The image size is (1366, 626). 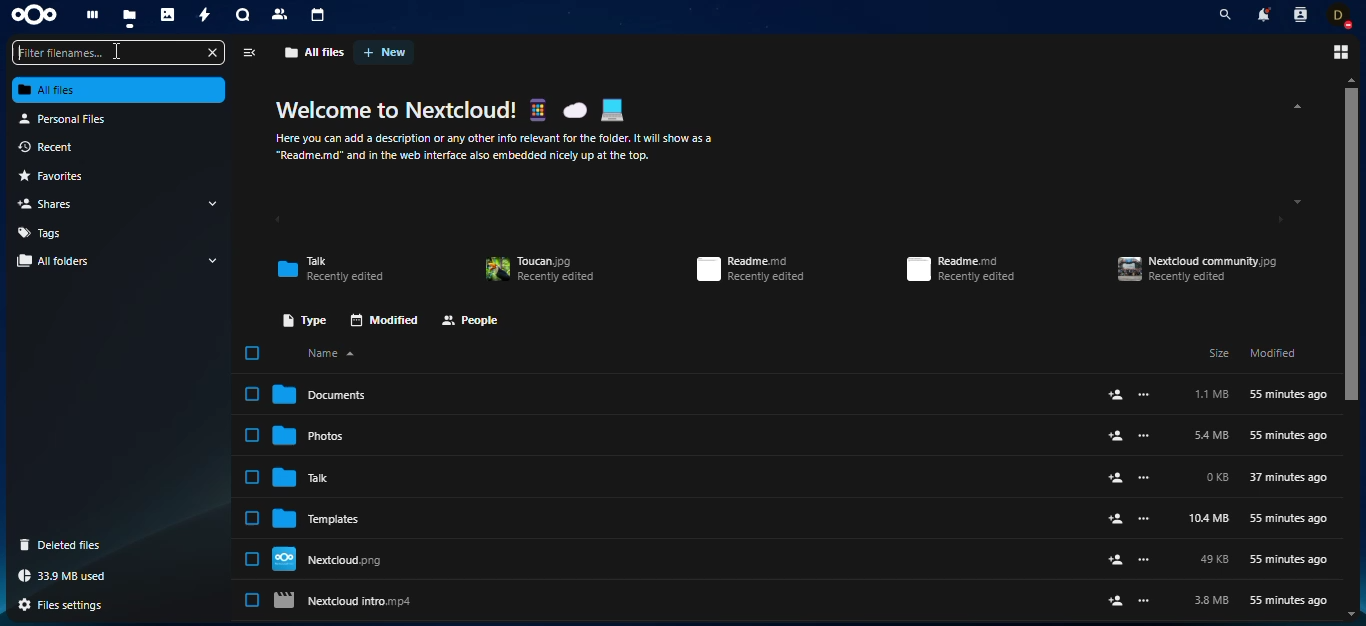 What do you see at coordinates (213, 53) in the screenshot?
I see `close` at bounding box center [213, 53].